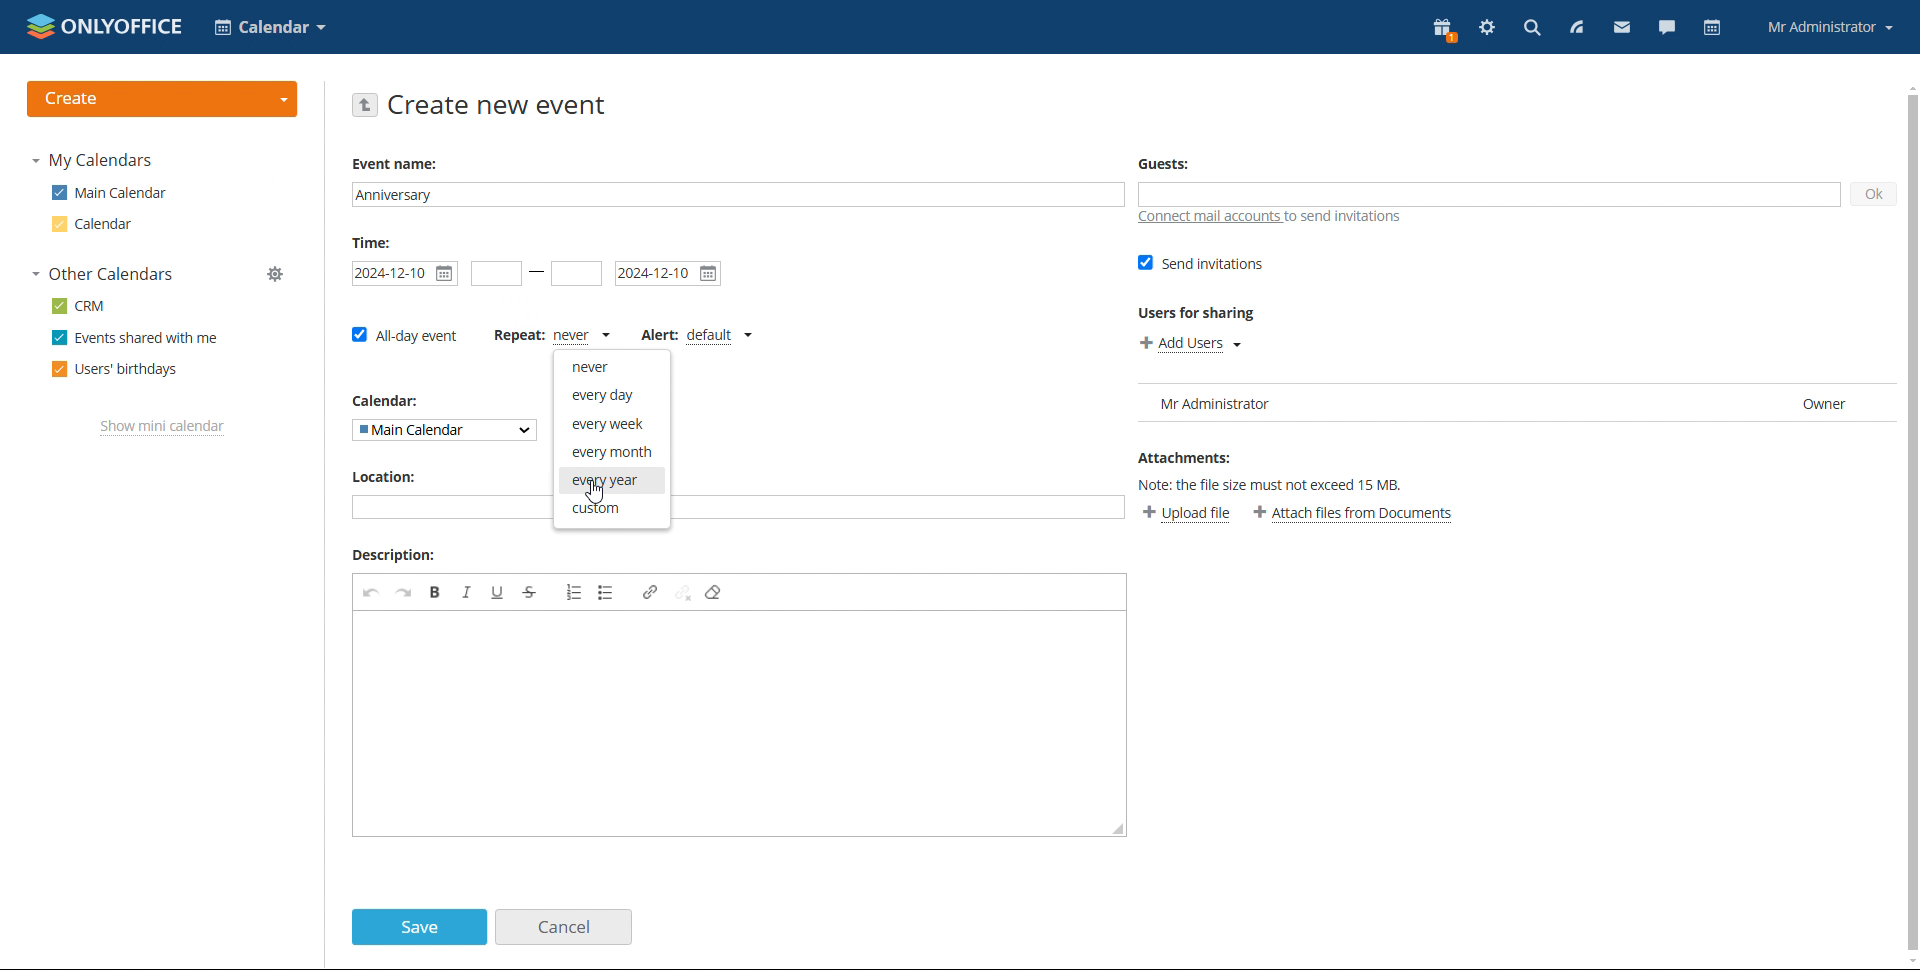 The image size is (1920, 970). Describe the element at coordinates (501, 106) in the screenshot. I see `create new event` at that location.